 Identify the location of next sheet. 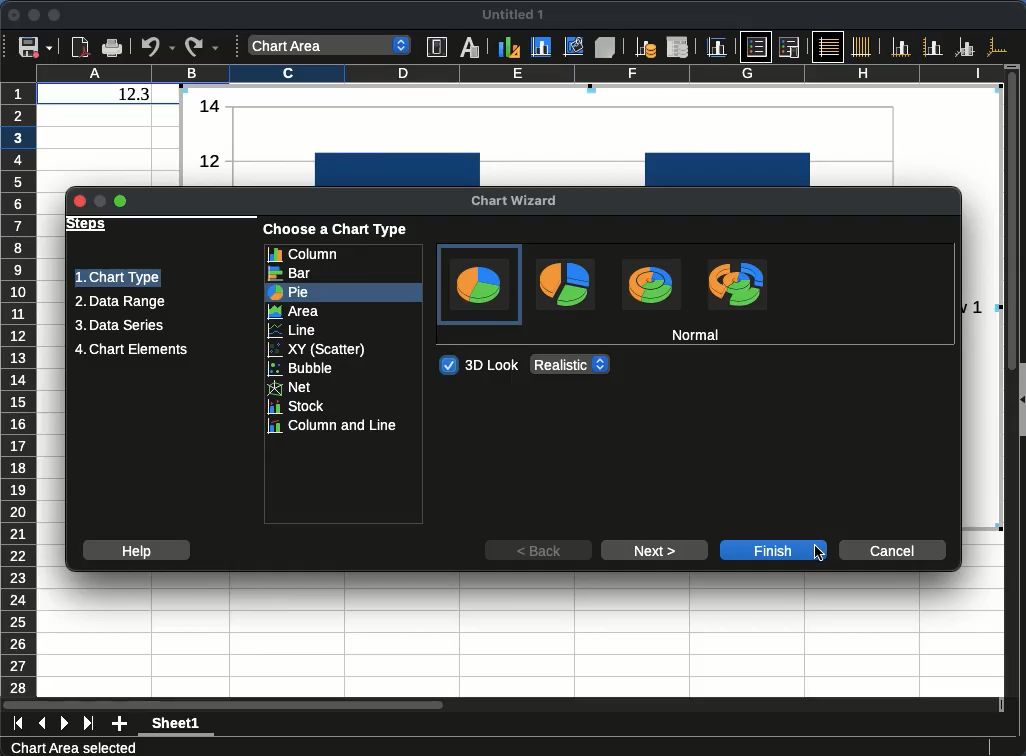
(65, 724).